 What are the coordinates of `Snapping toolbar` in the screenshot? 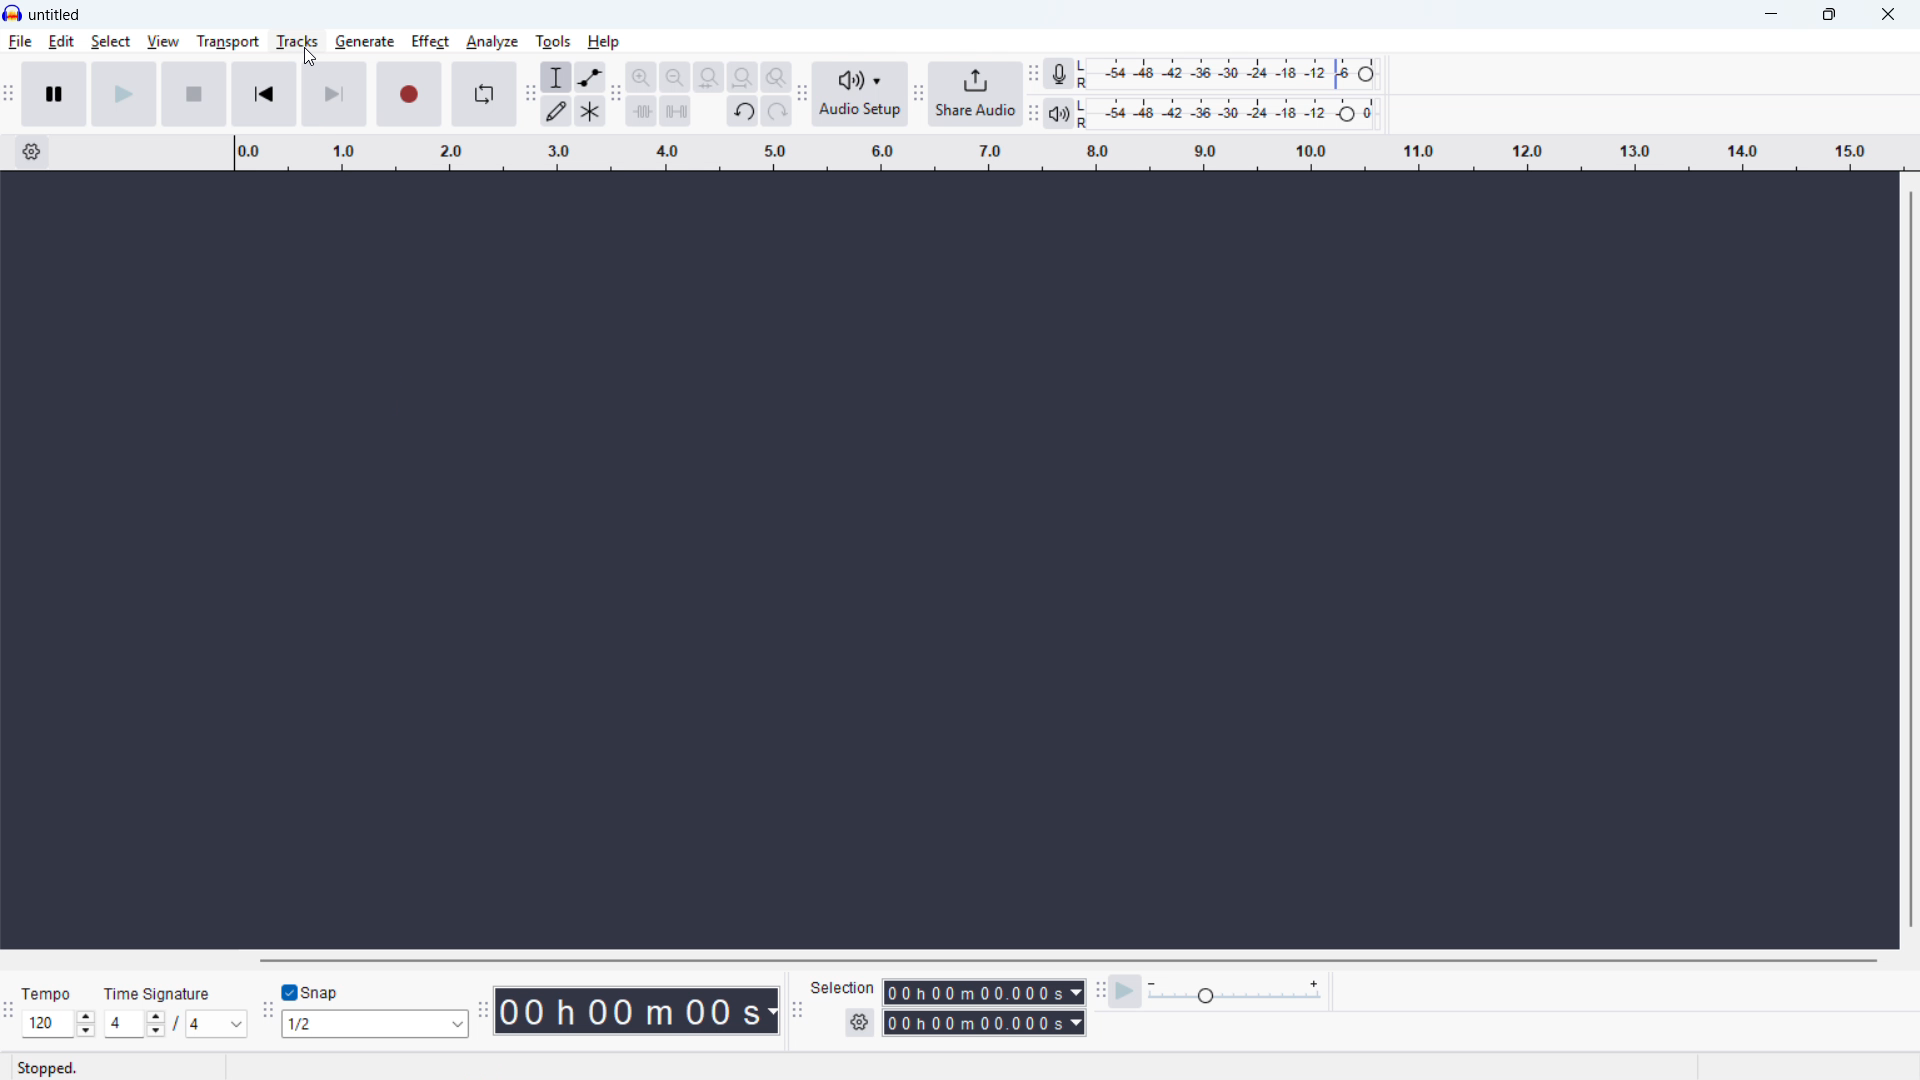 It's located at (269, 1013).